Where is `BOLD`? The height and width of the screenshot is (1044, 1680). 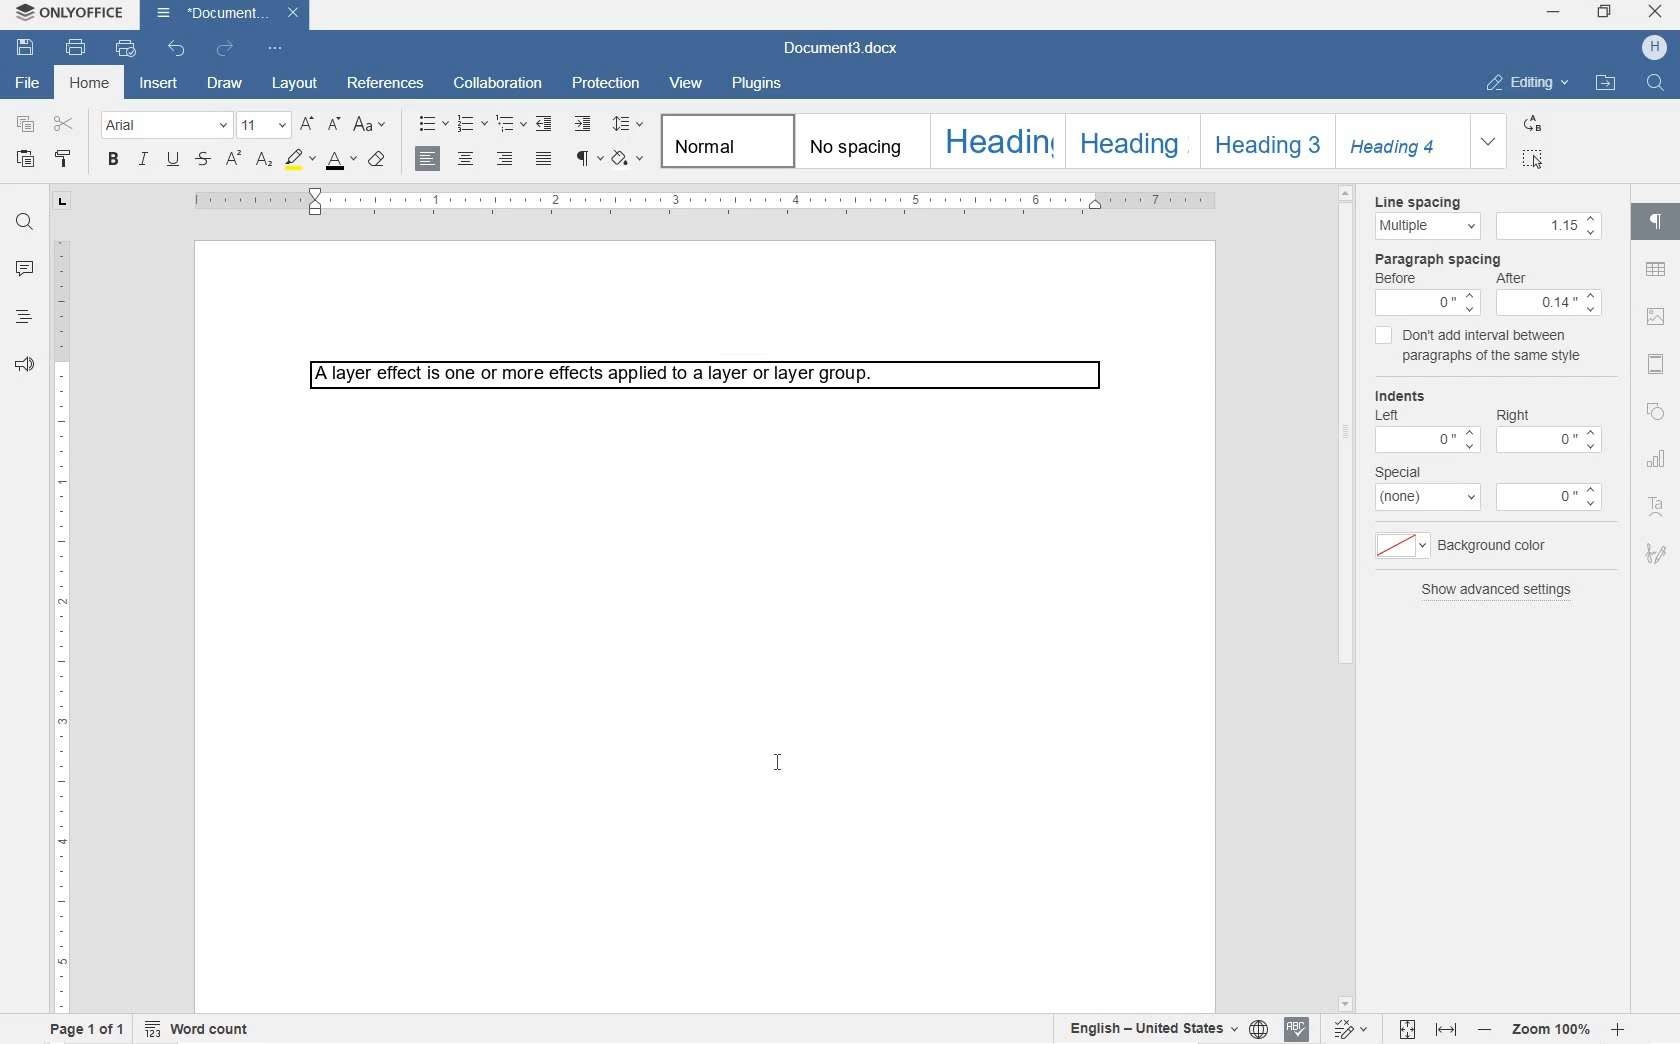
BOLD is located at coordinates (114, 160).